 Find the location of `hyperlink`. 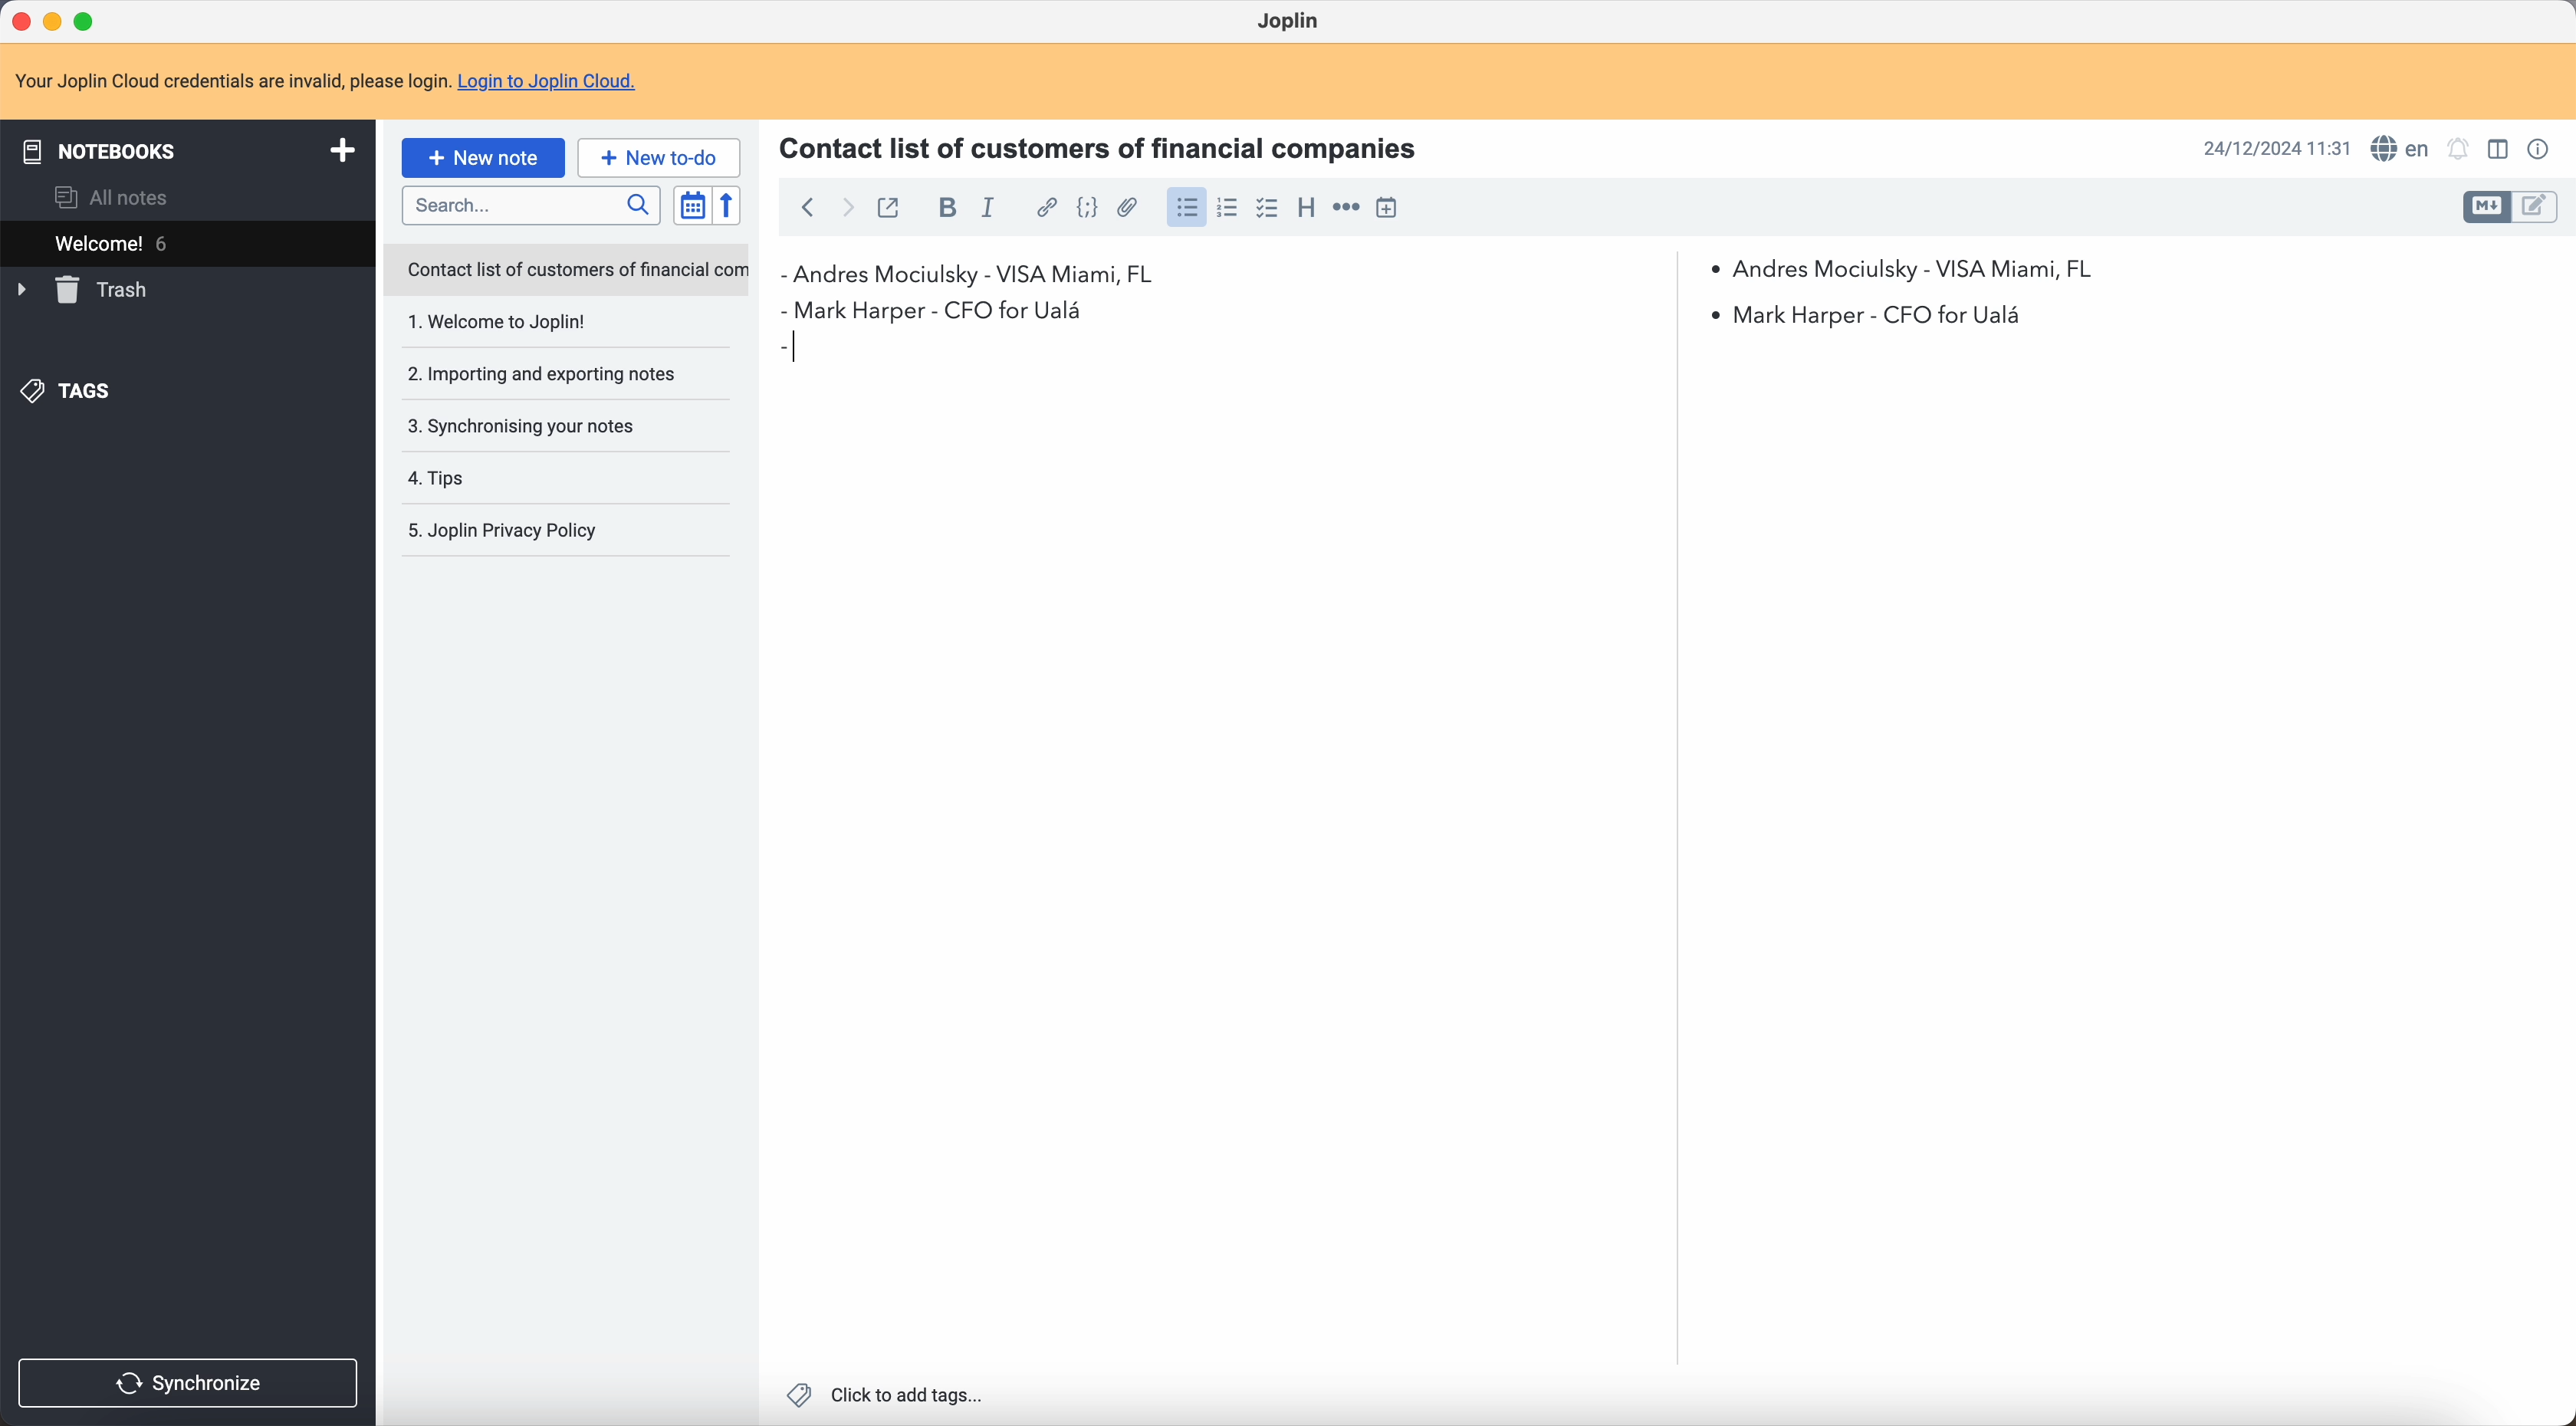

hyperlink is located at coordinates (1045, 208).